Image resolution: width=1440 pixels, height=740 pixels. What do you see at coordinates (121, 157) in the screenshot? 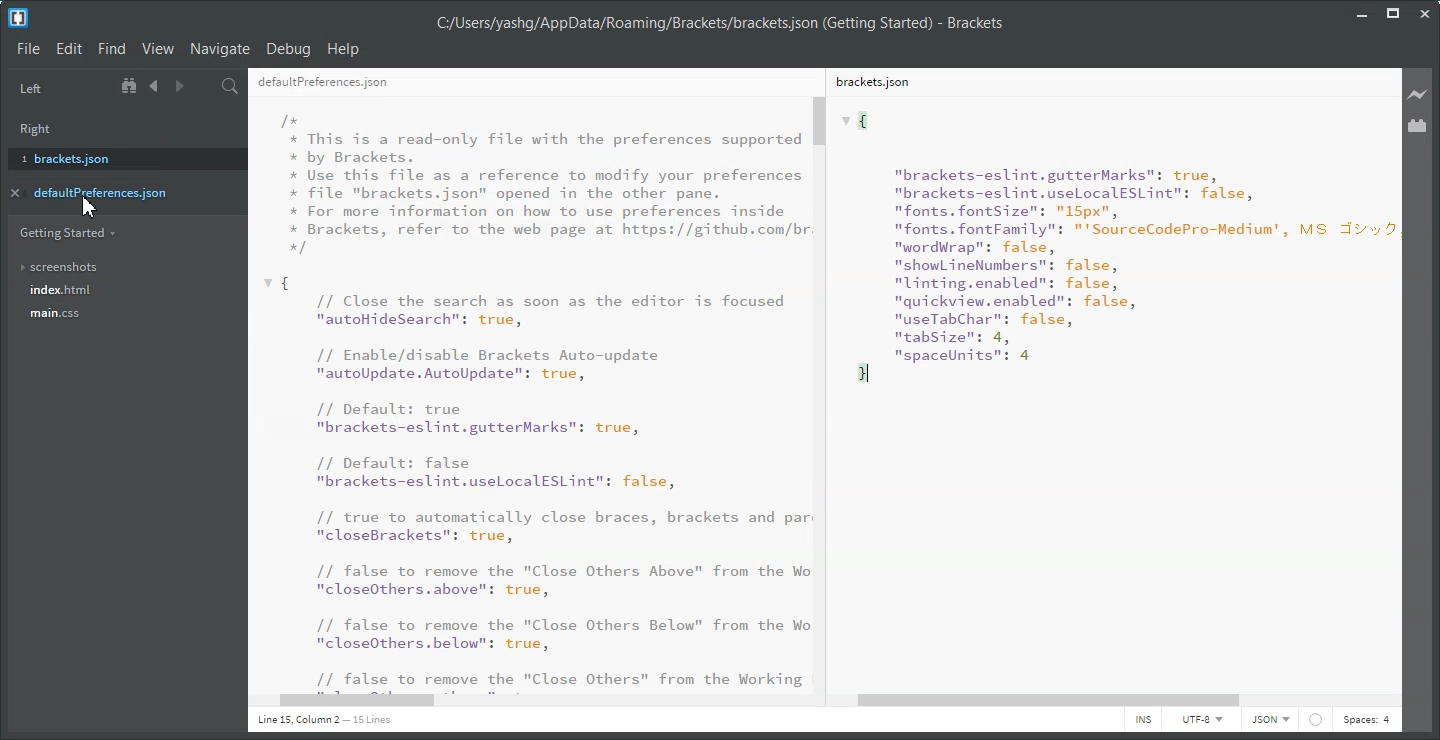
I see `brackets.json` at bounding box center [121, 157].